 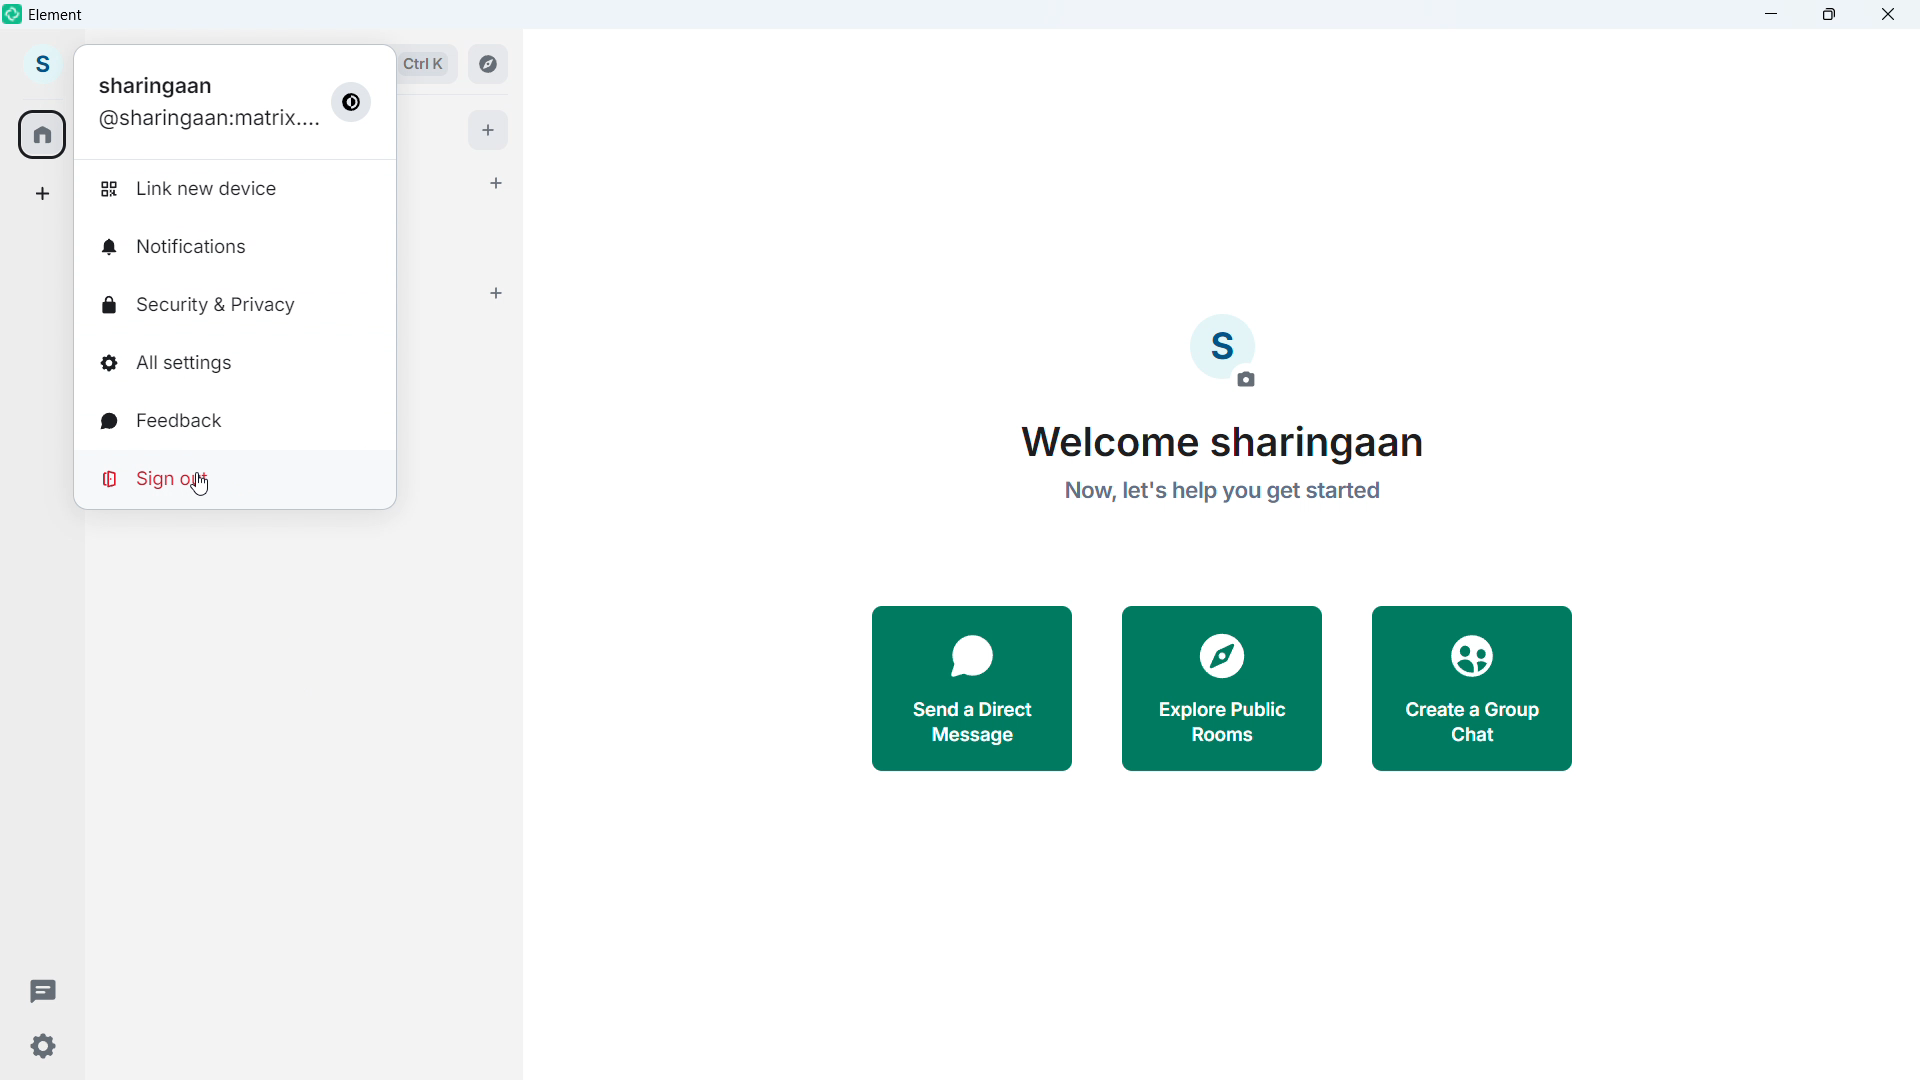 I want to click on Explore rooms , so click(x=488, y=62).